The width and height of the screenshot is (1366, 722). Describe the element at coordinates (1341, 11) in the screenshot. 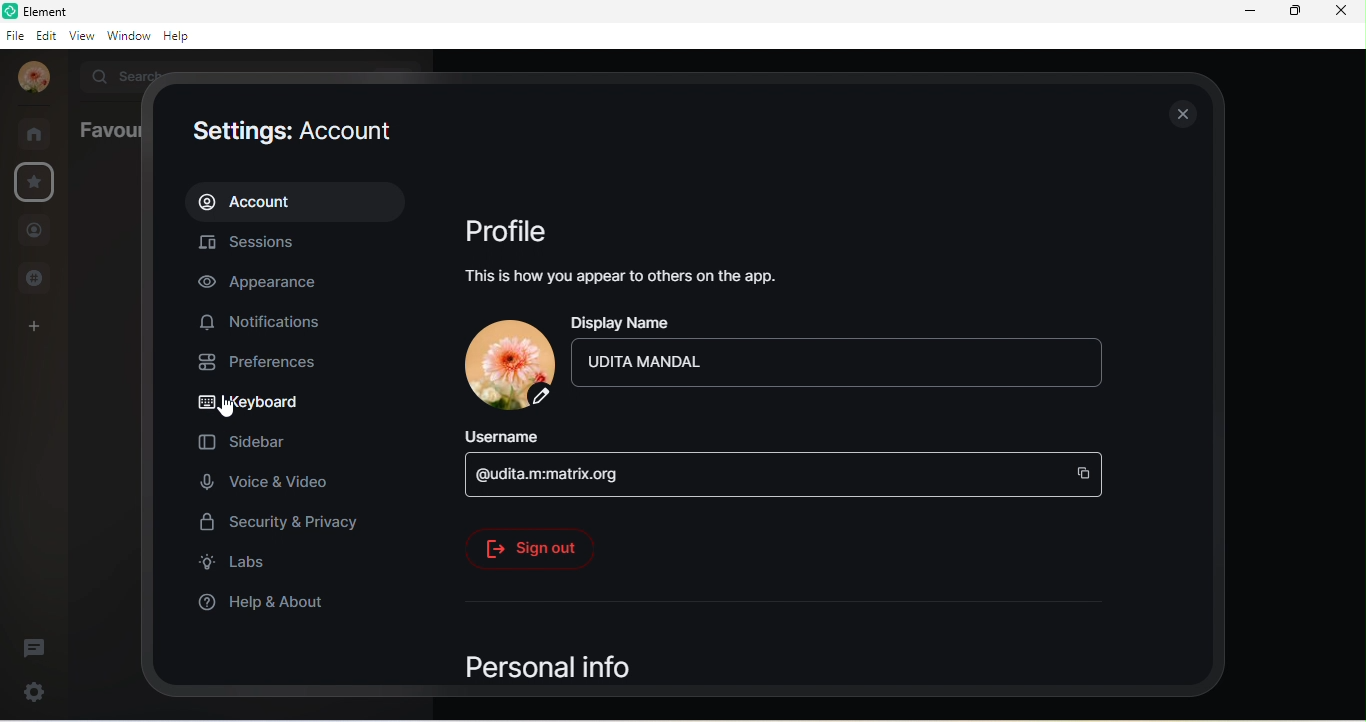

I see `close` at that location.